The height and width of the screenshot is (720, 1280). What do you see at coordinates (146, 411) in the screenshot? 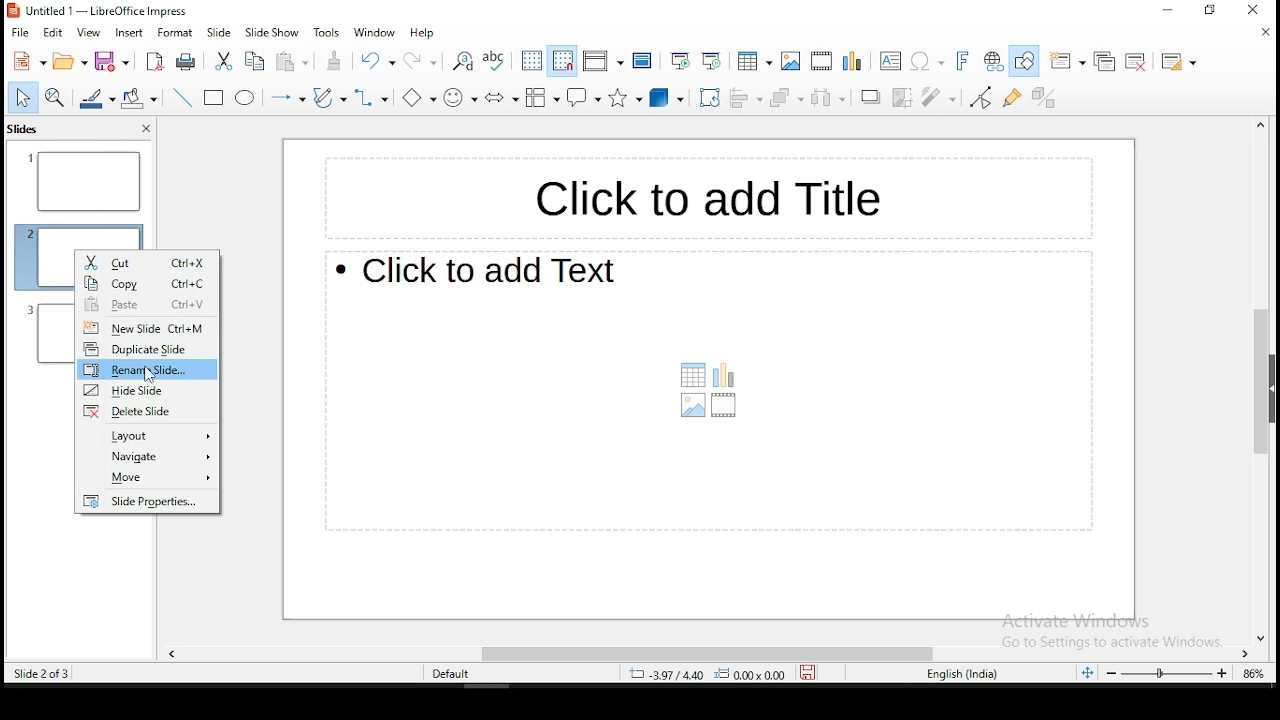
I see `delete slide` at bounding box center [146, 411].